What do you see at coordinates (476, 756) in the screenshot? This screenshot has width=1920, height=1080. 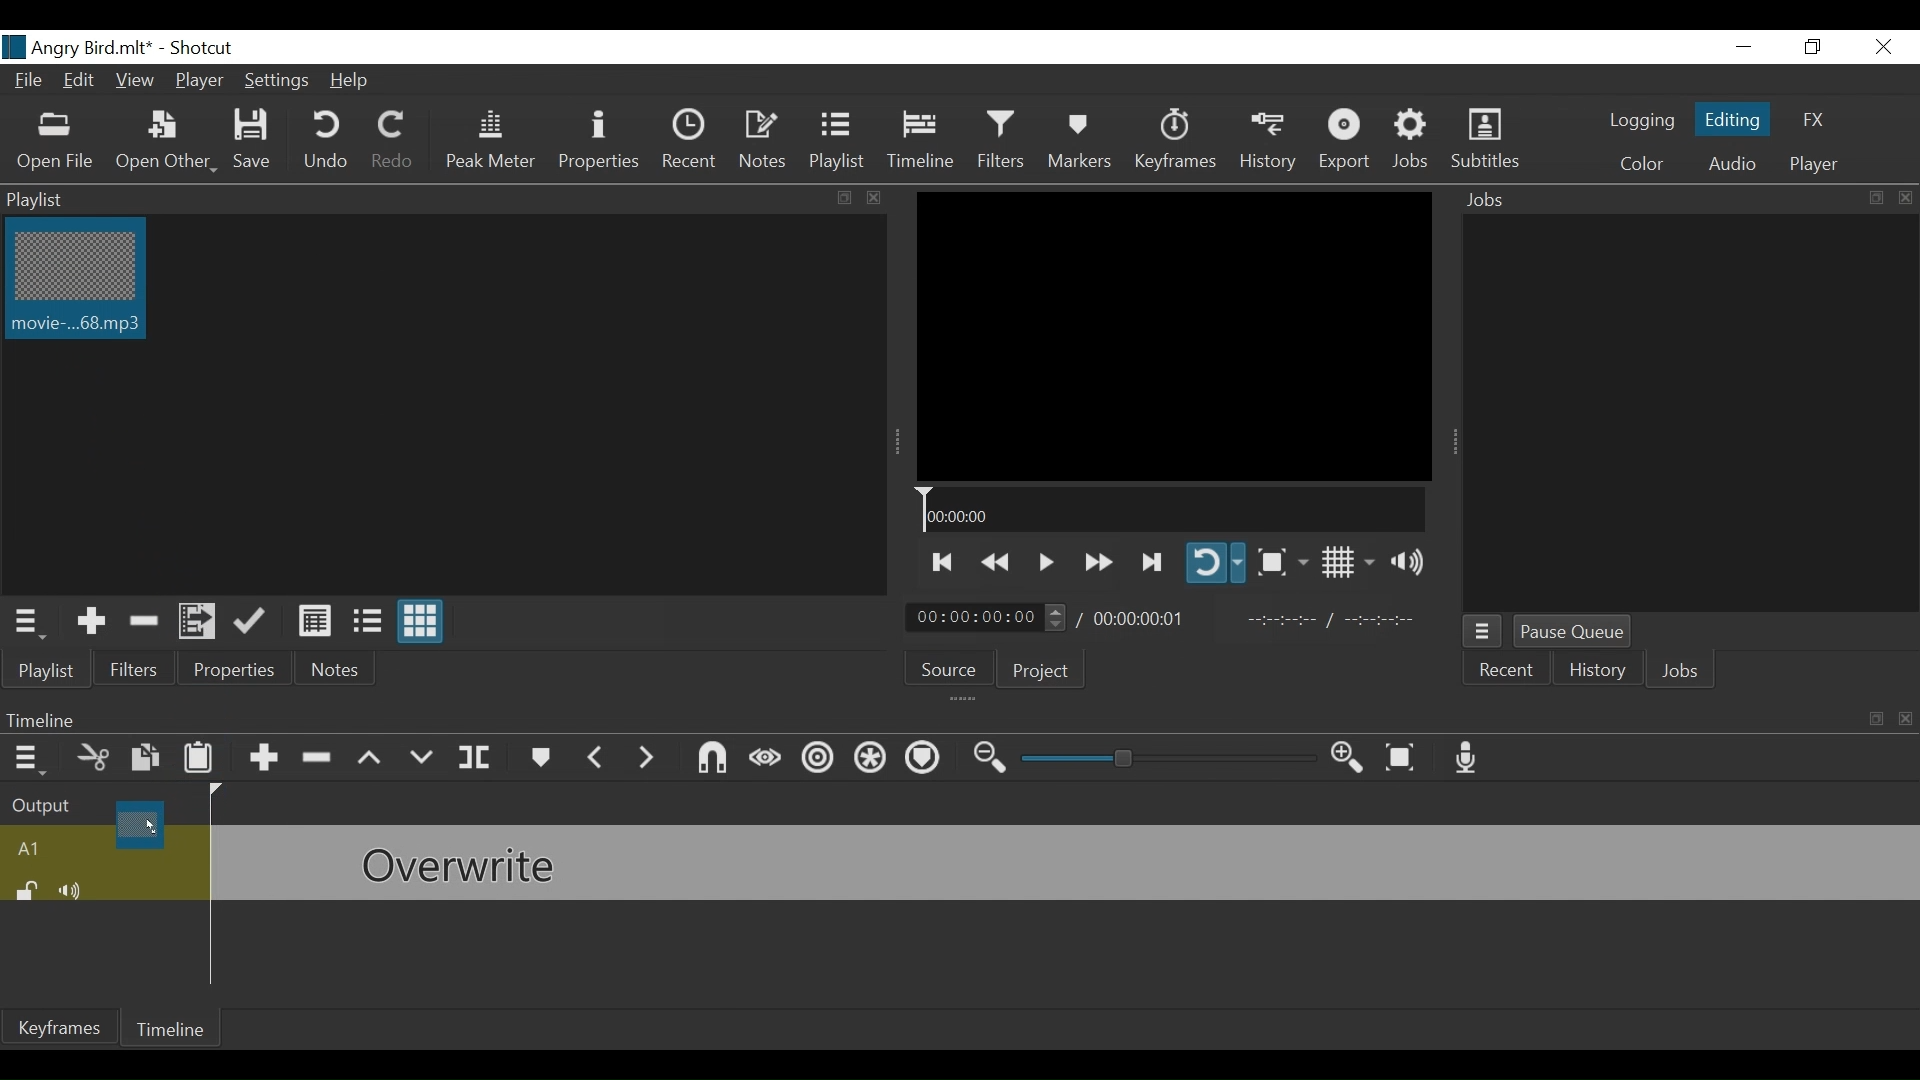 I see `Split at playhead` at bounding box center [476, 756].